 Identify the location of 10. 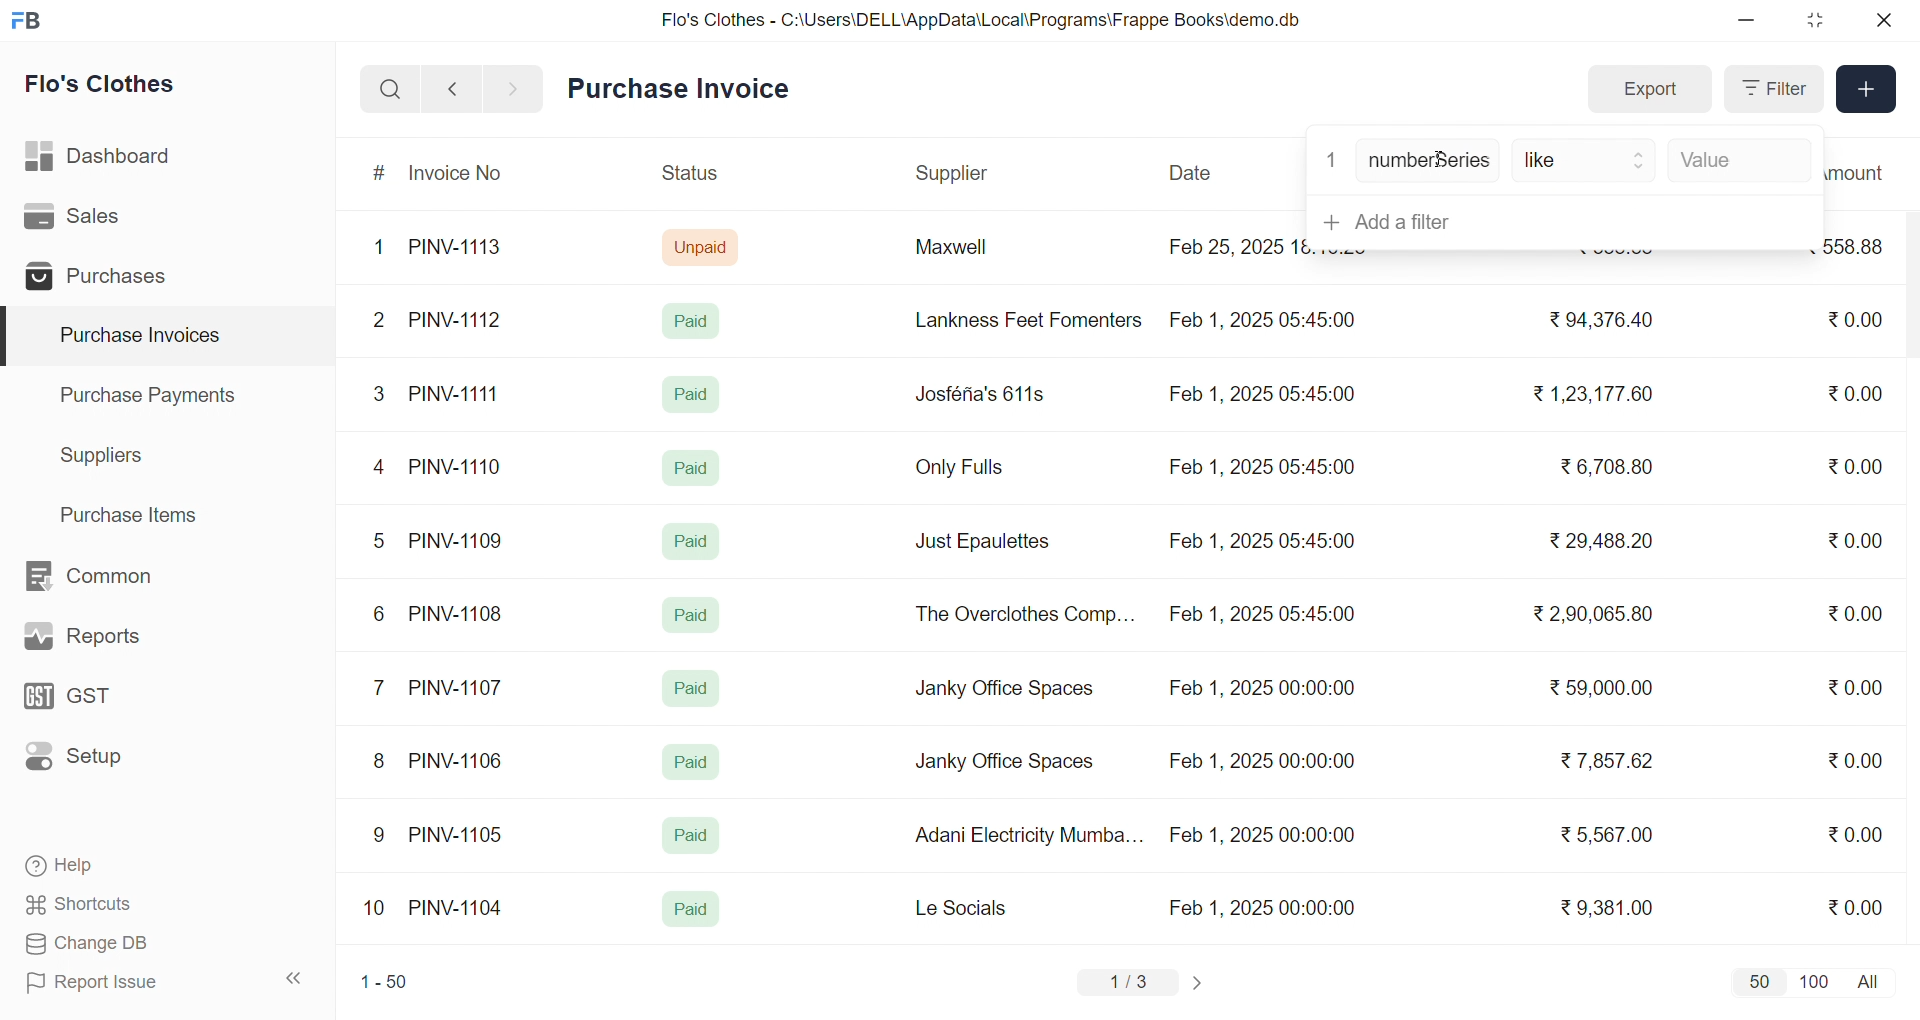
(379, 910).